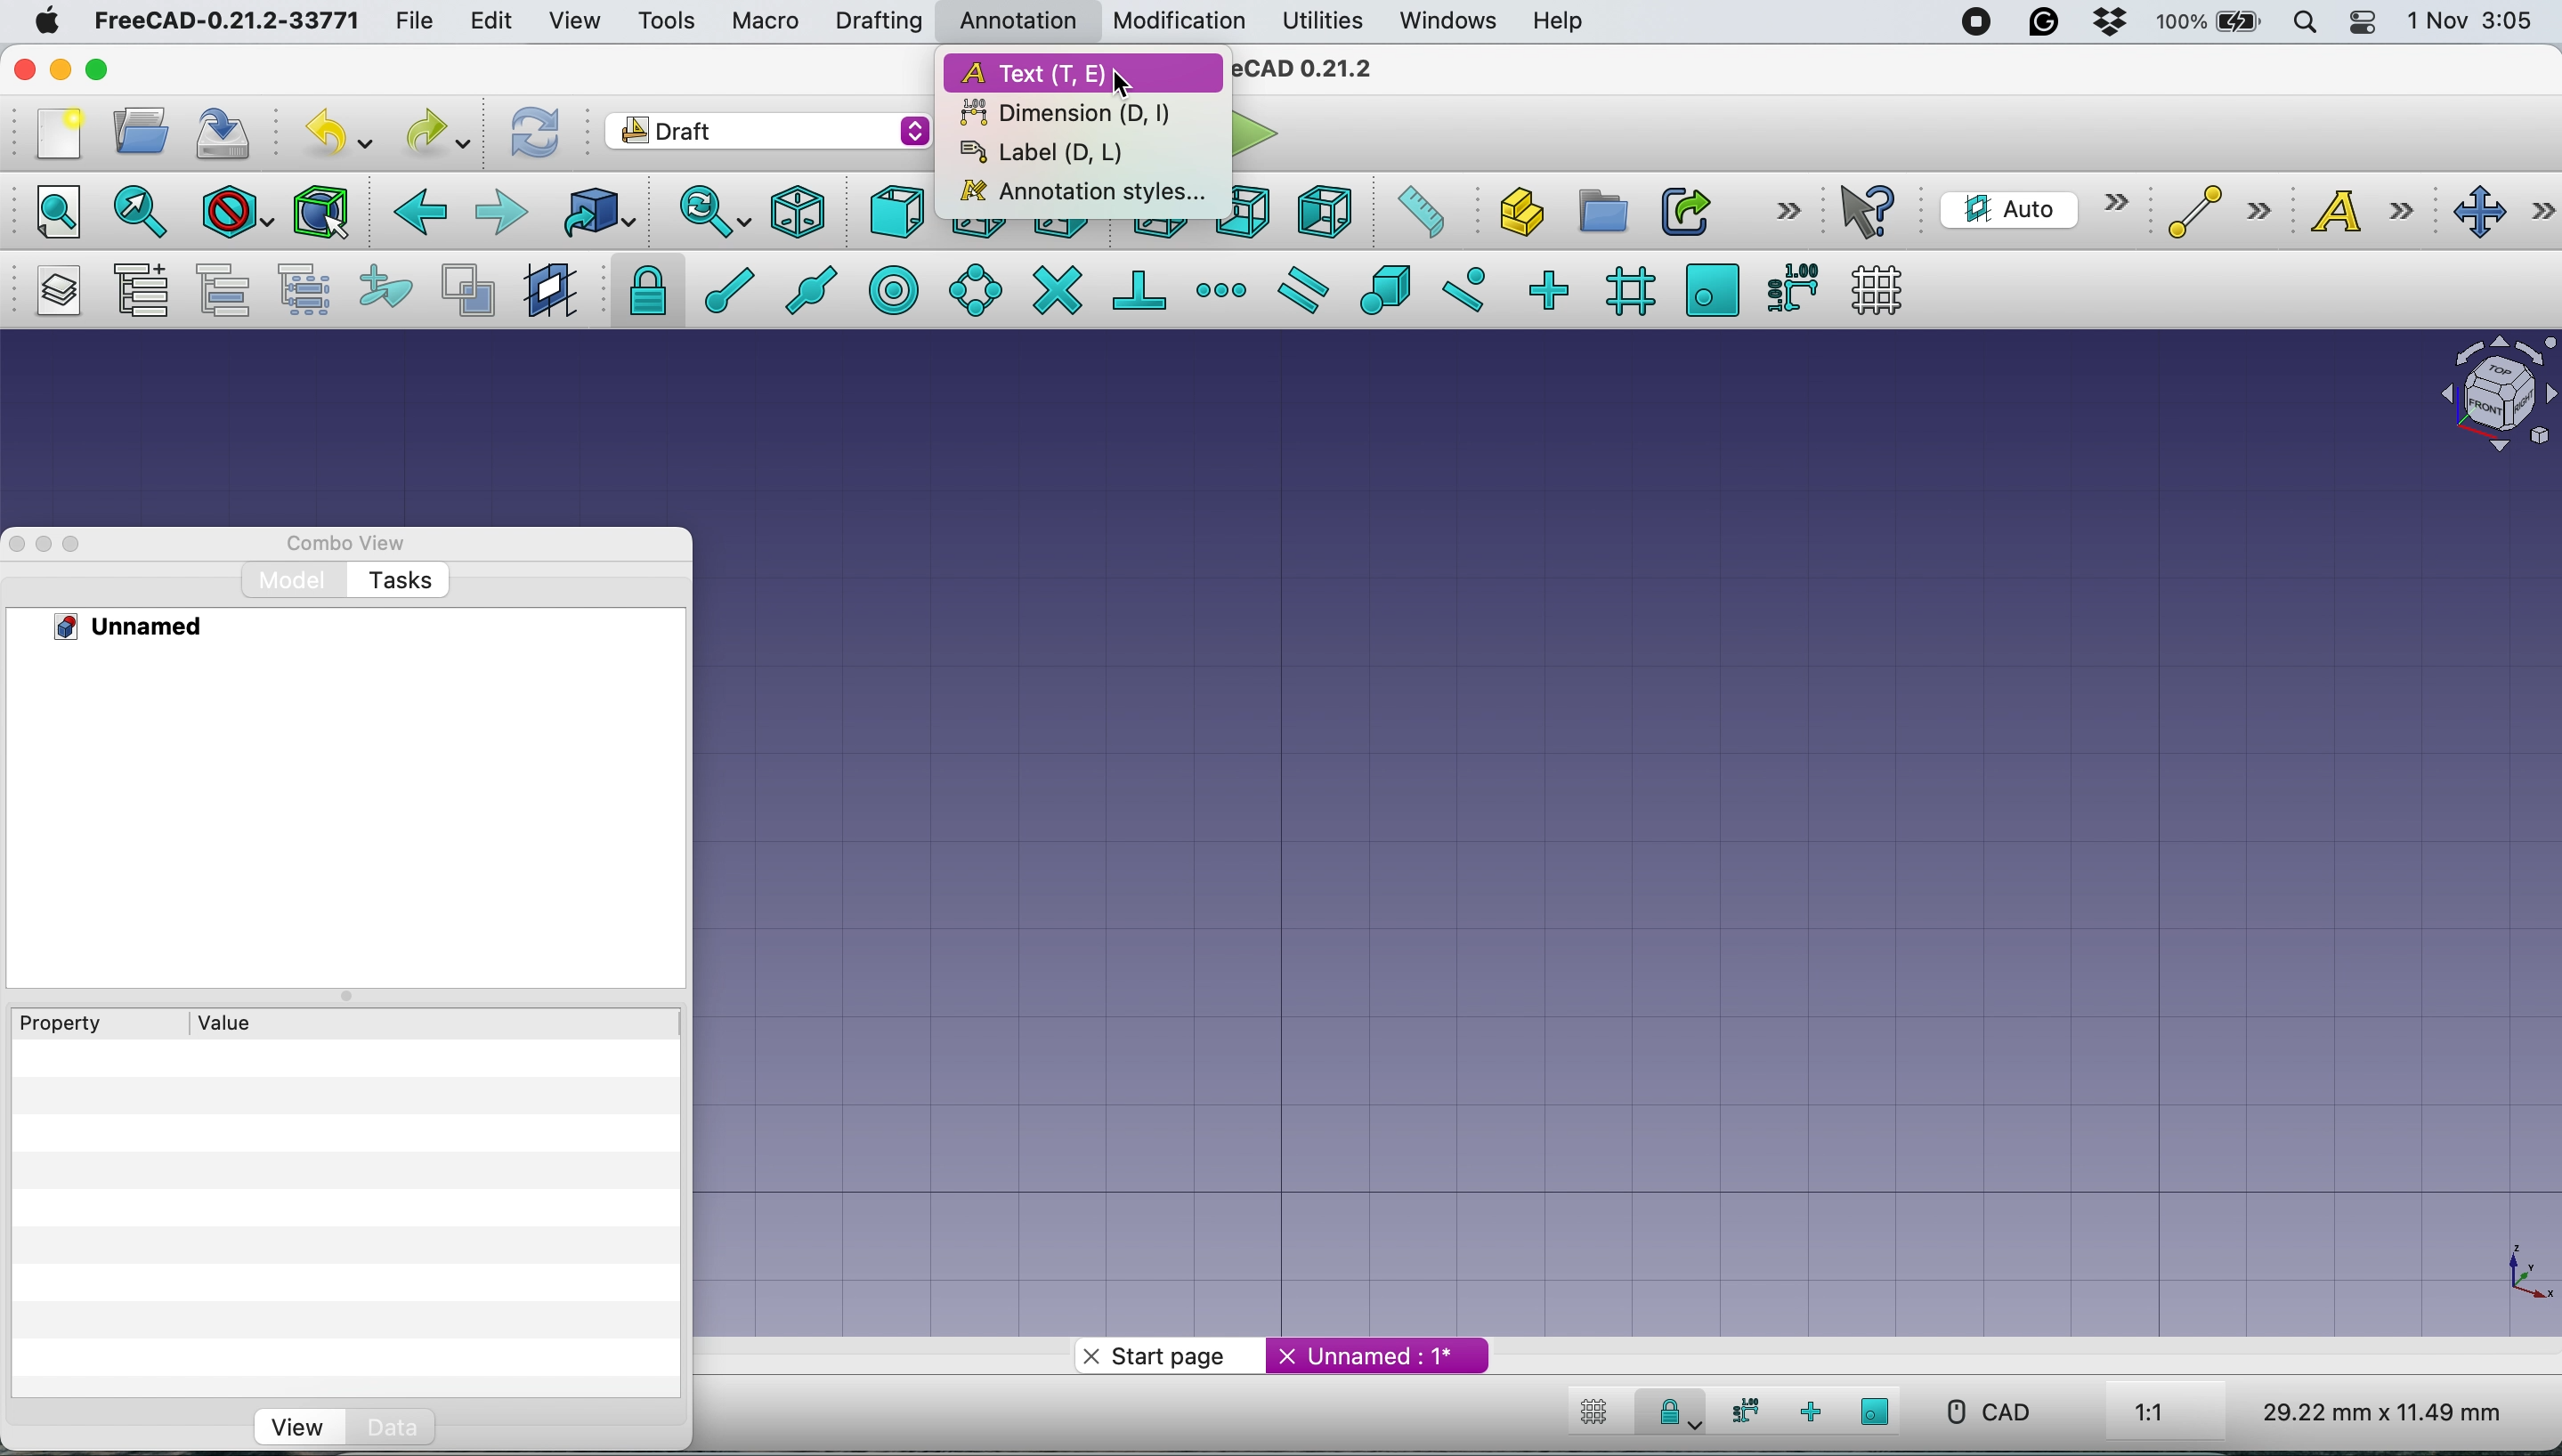 Image resolution: width=2562 pixels, height=1456 pixels. Describe the element at coordinates (639, 290) in the screenshot. I see `snap lock` at that location.